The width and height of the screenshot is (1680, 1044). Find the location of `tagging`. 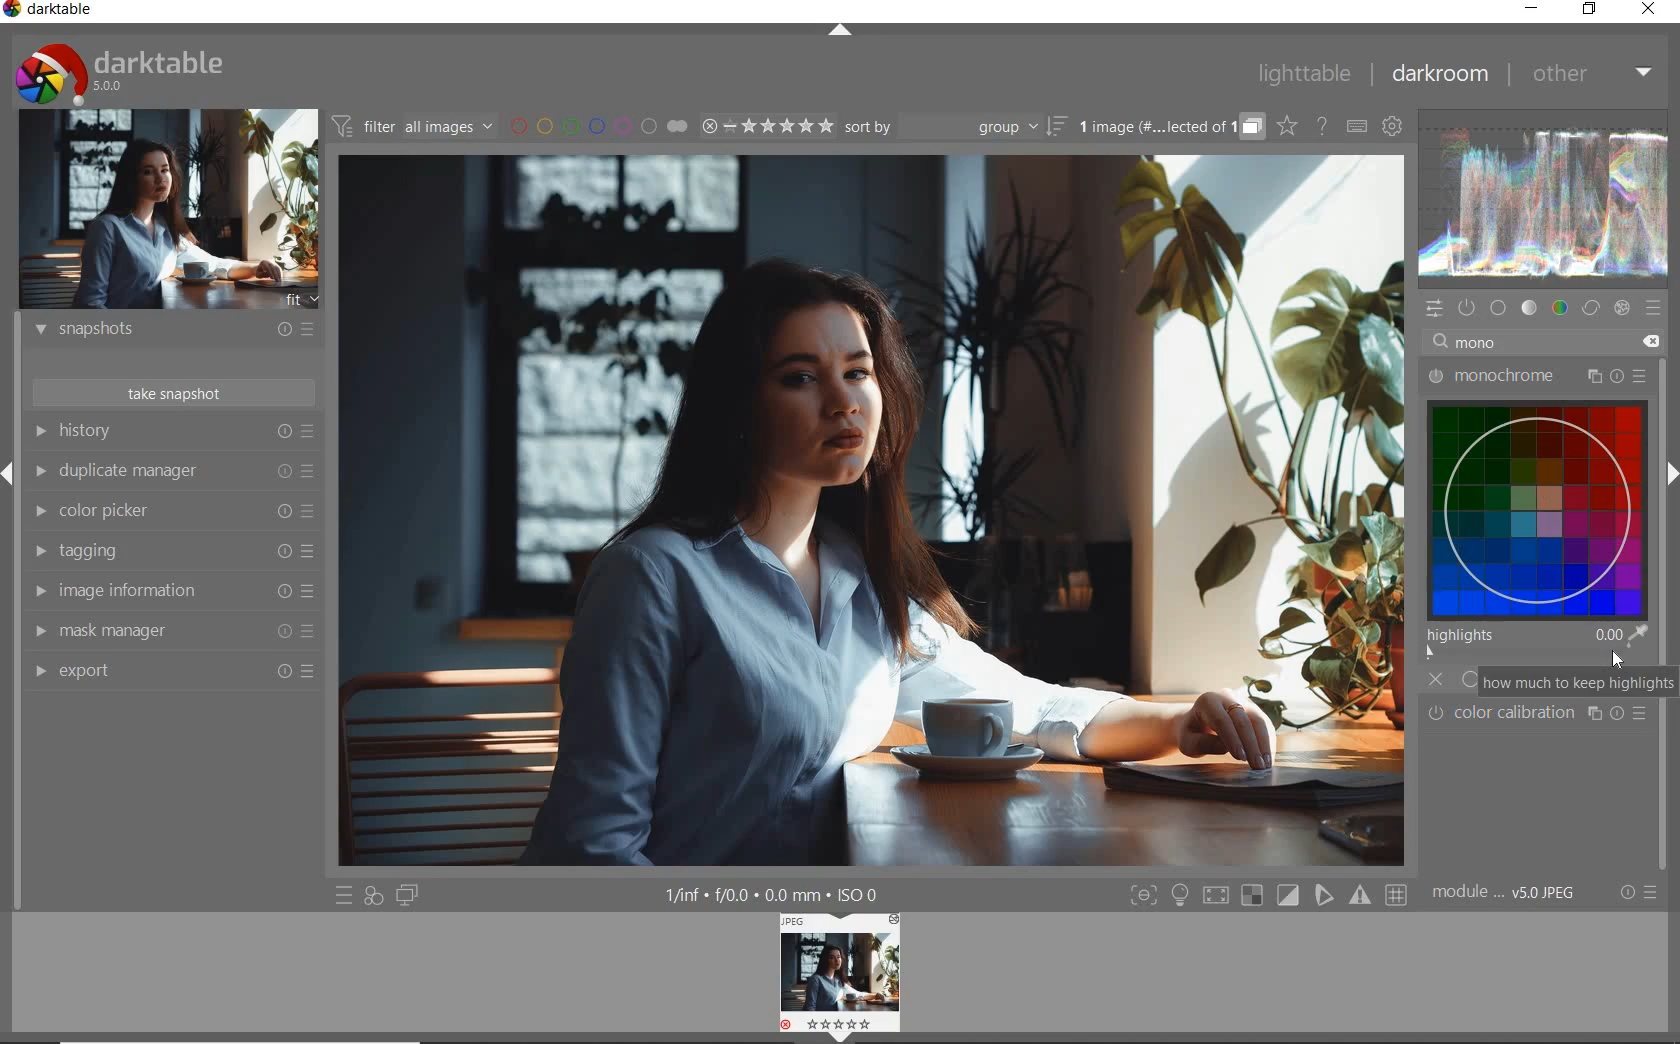

tagging is located at coordinates (169, 550).